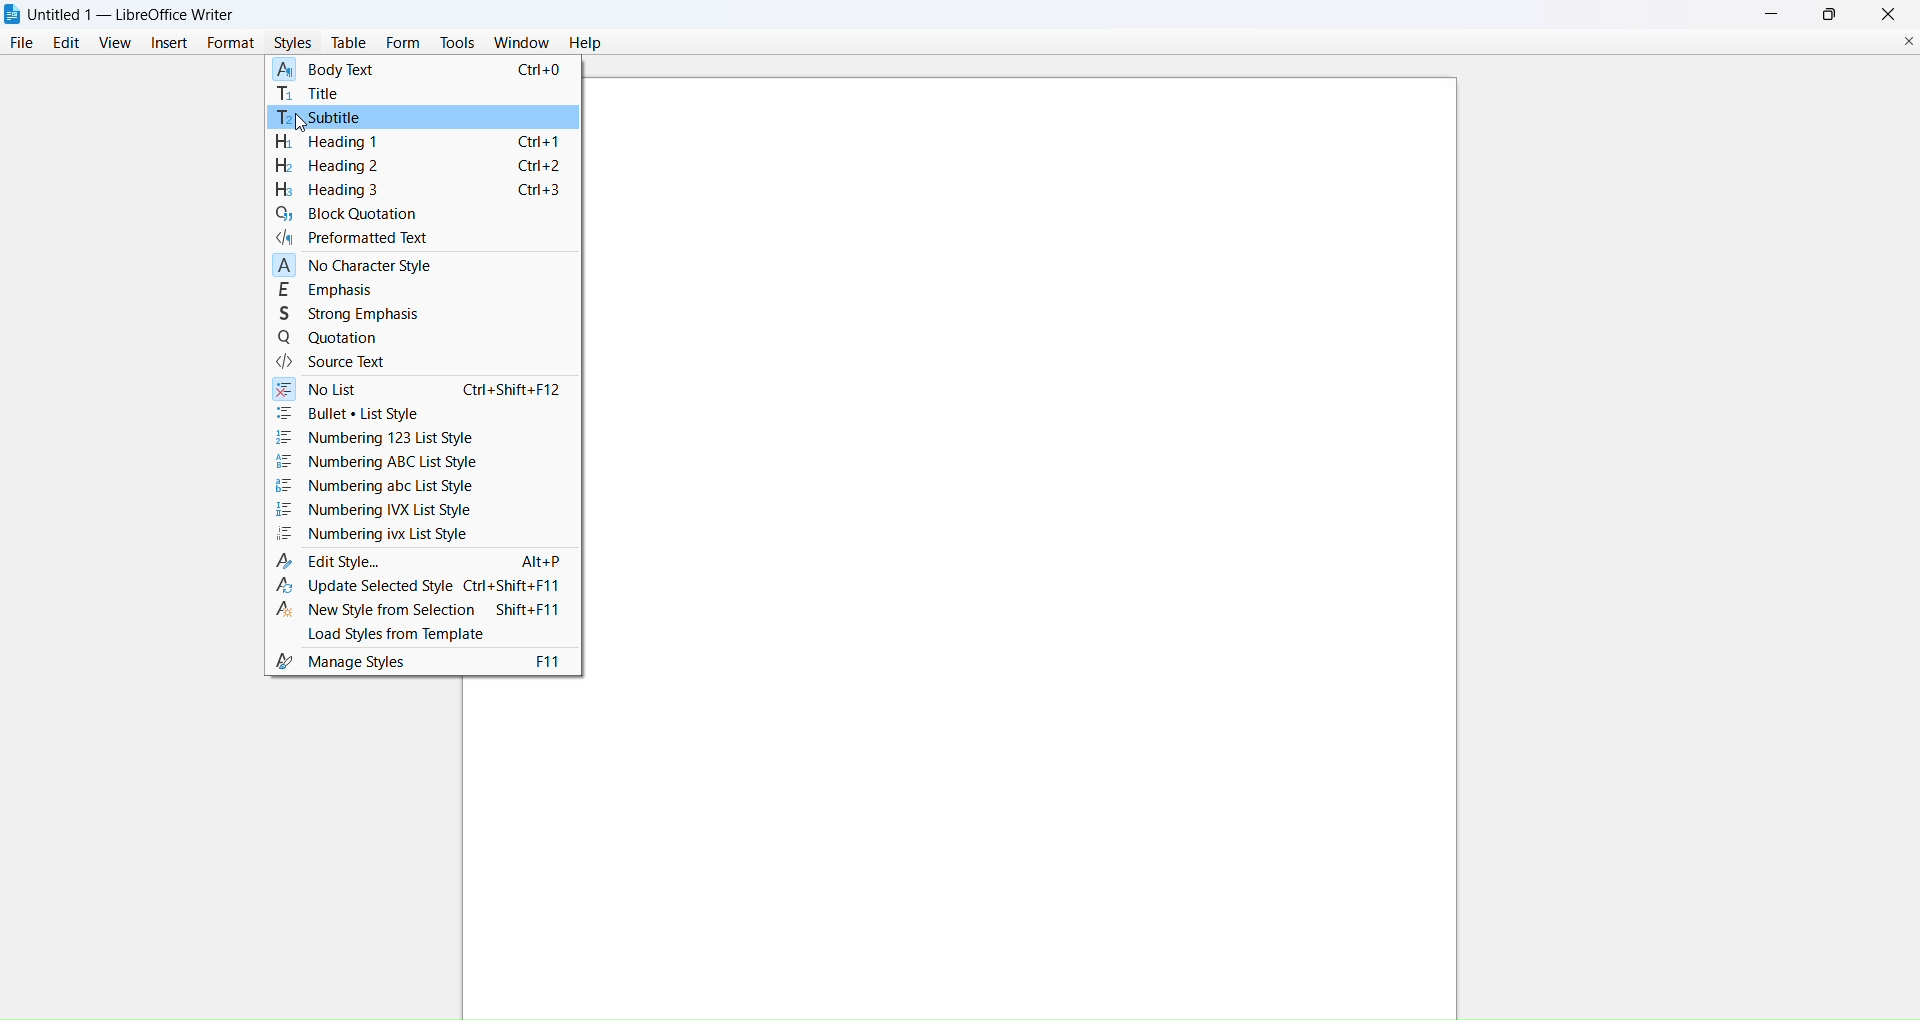 This screenshot has width=1920, height=1020. I want to click on help, so click(591, 44).